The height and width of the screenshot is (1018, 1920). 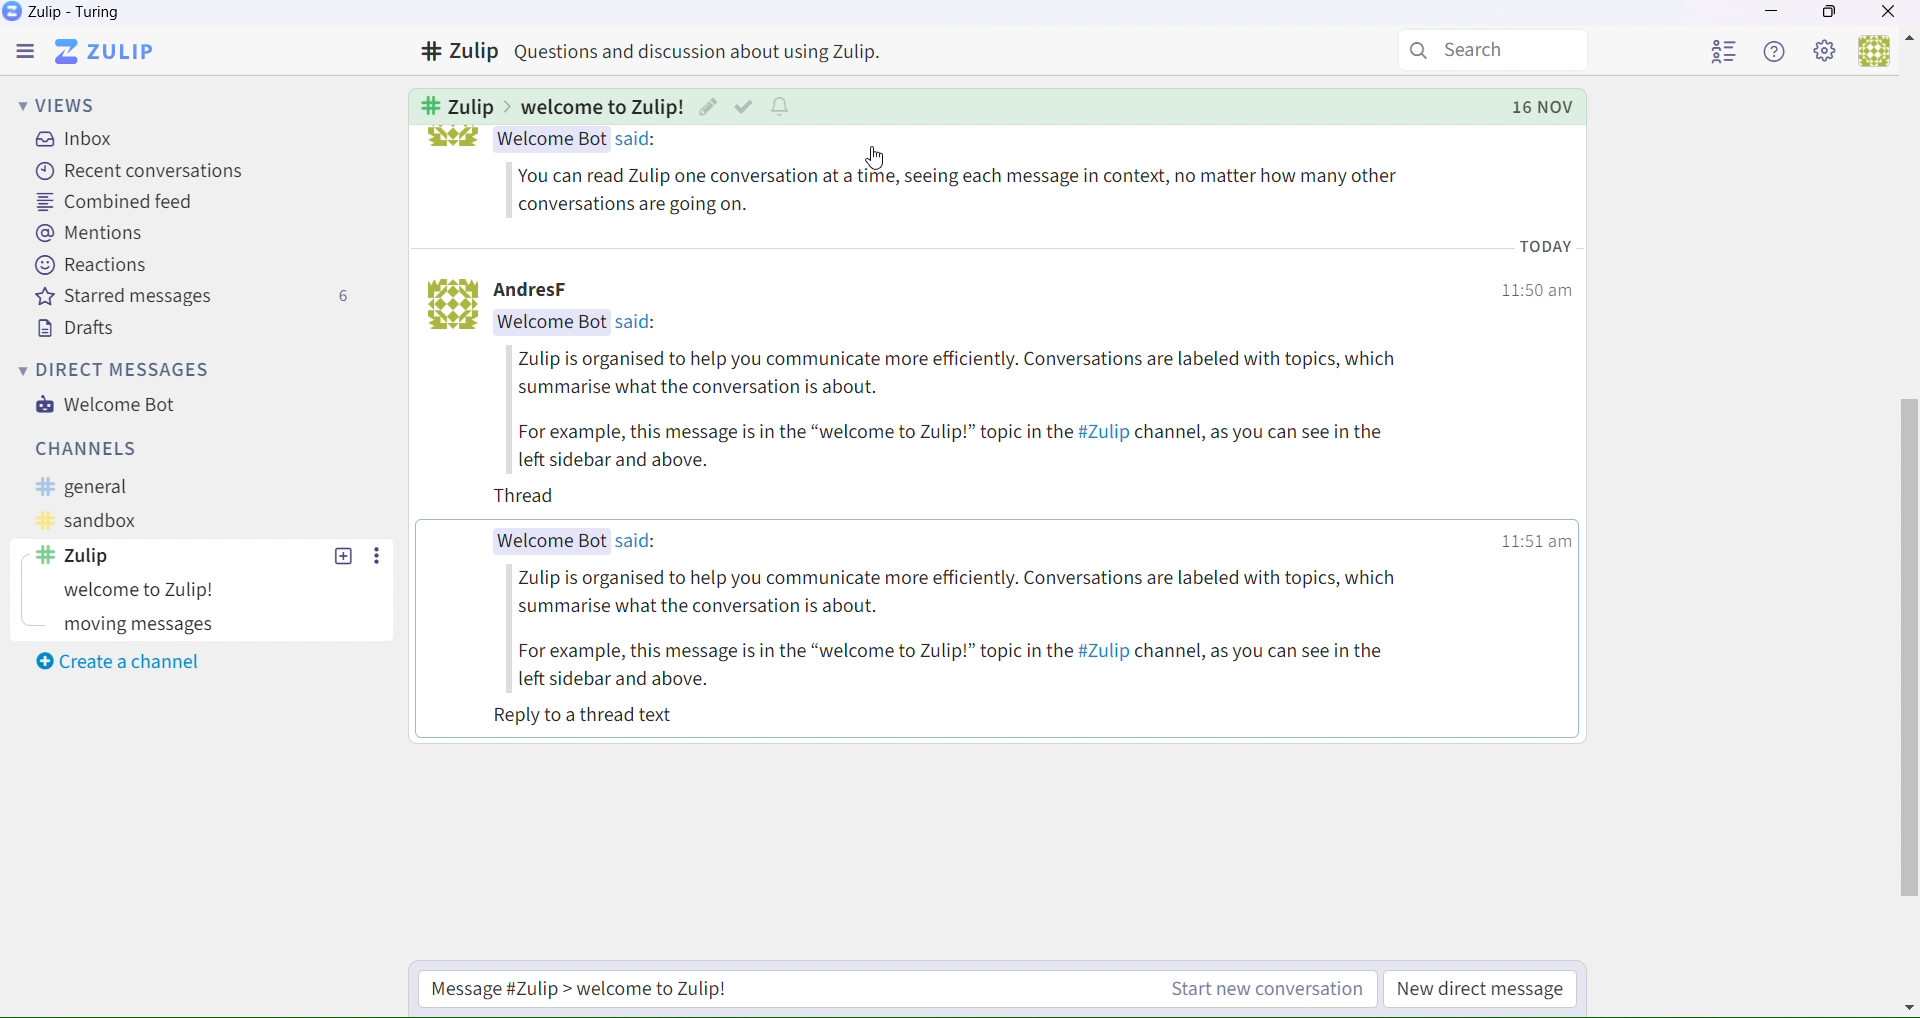 What do you see at coordinates (93, 268) in the screenshot?
I see `Reactions` at bounding box center [93, 268].